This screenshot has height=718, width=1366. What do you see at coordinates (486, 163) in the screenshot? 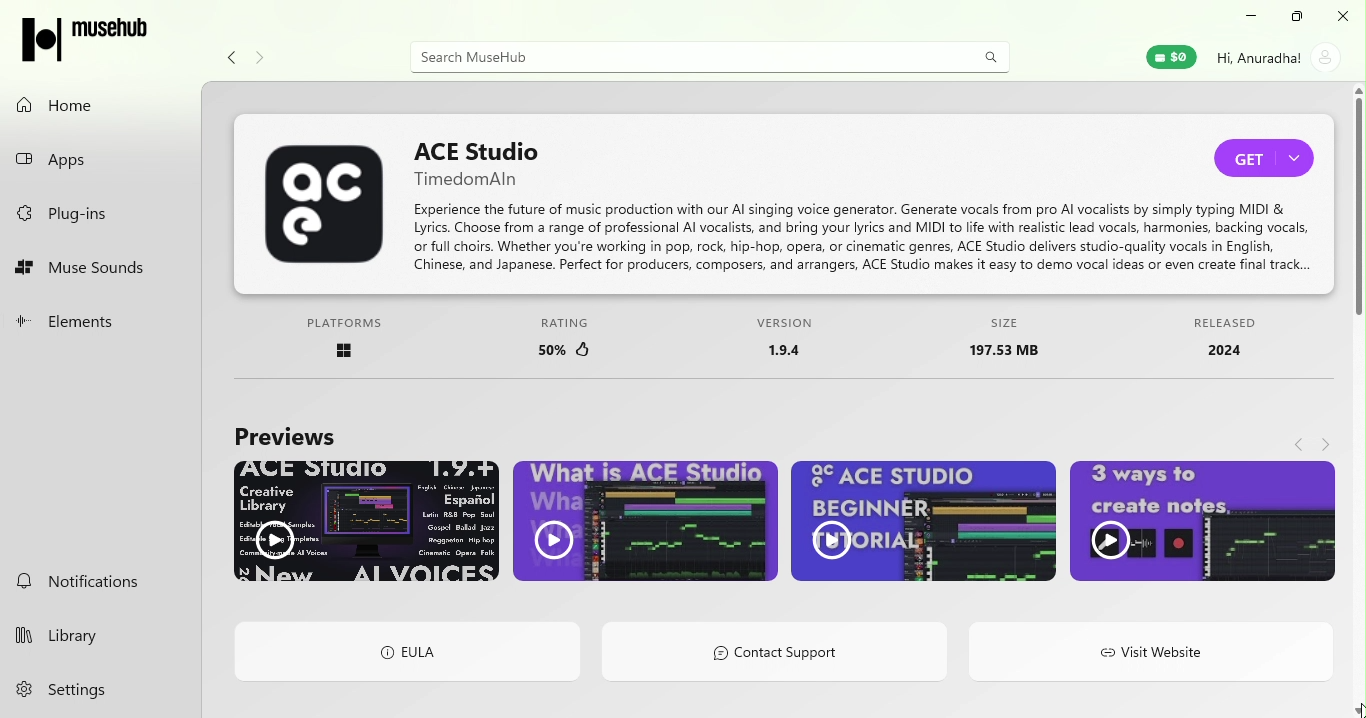
I see `ACE Studio name` at bounding box center [486, 163].